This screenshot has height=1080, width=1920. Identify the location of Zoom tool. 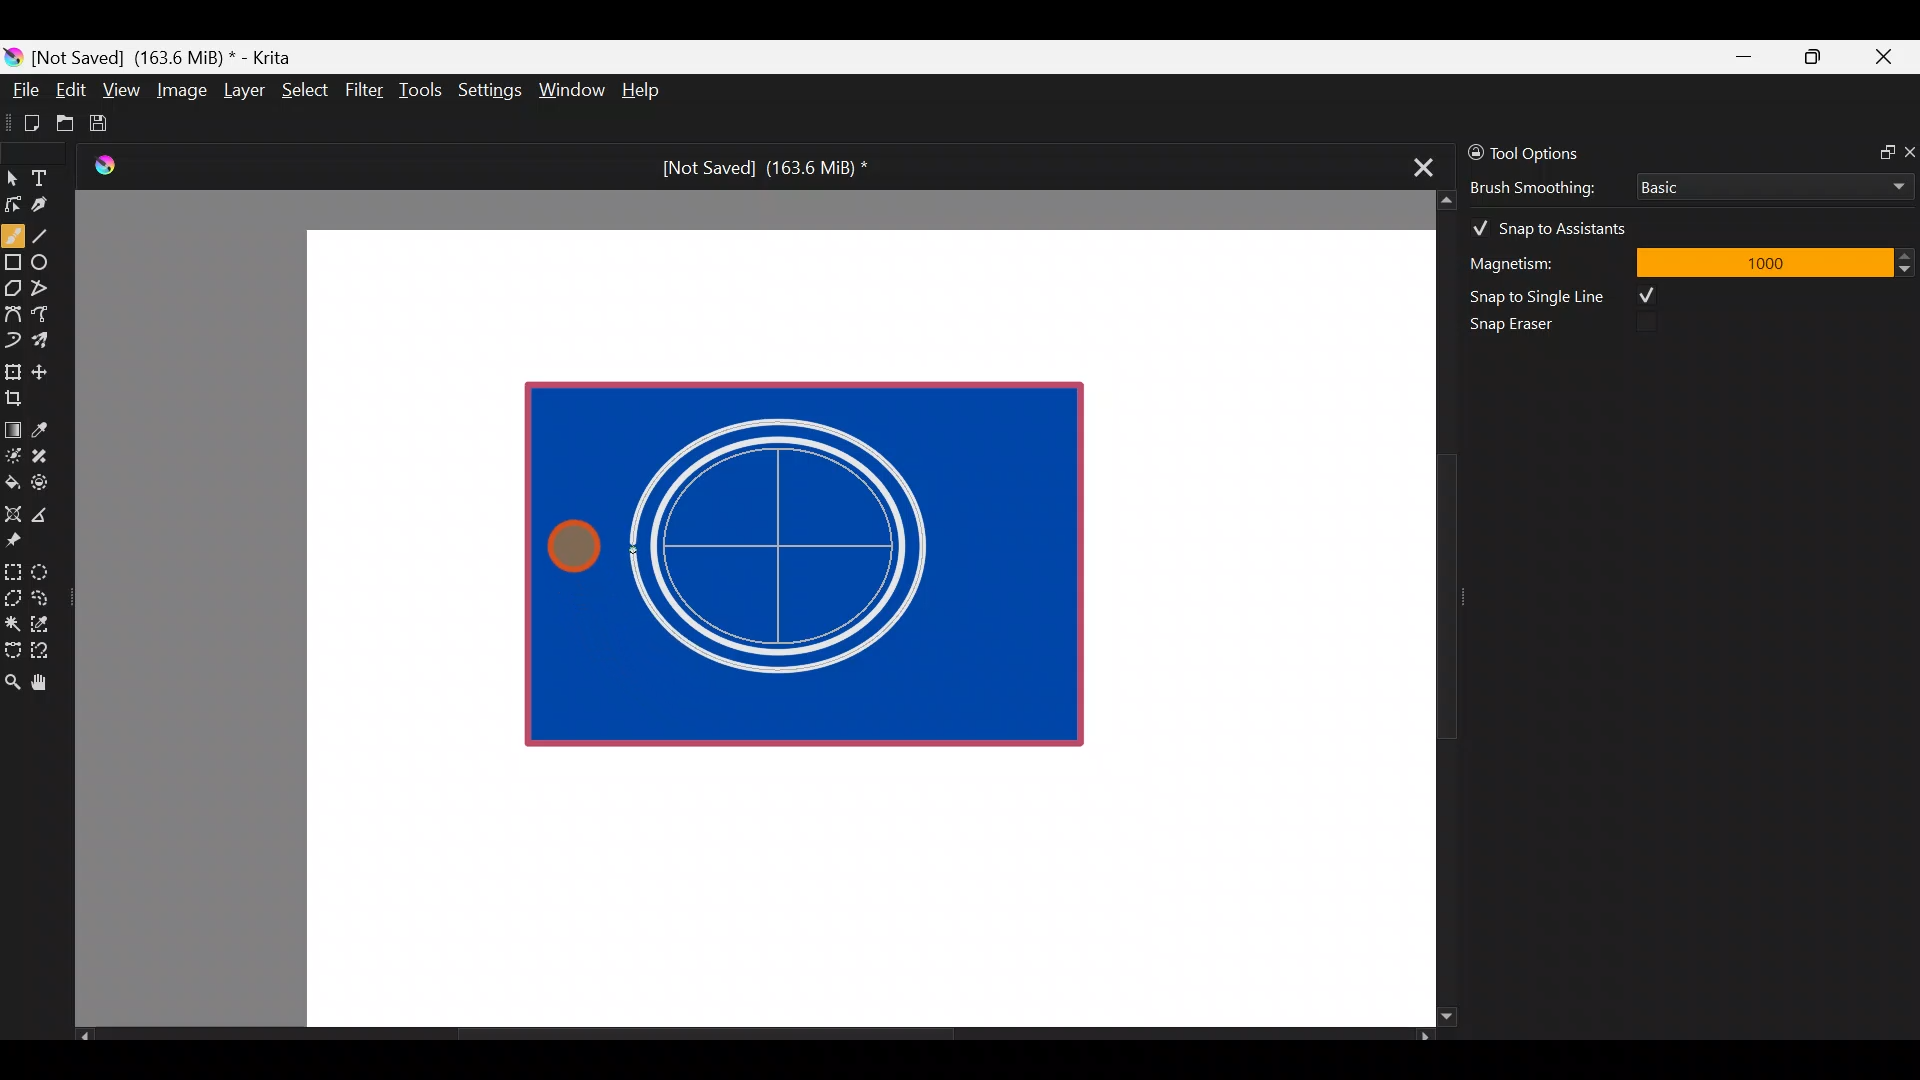
(12, 680).